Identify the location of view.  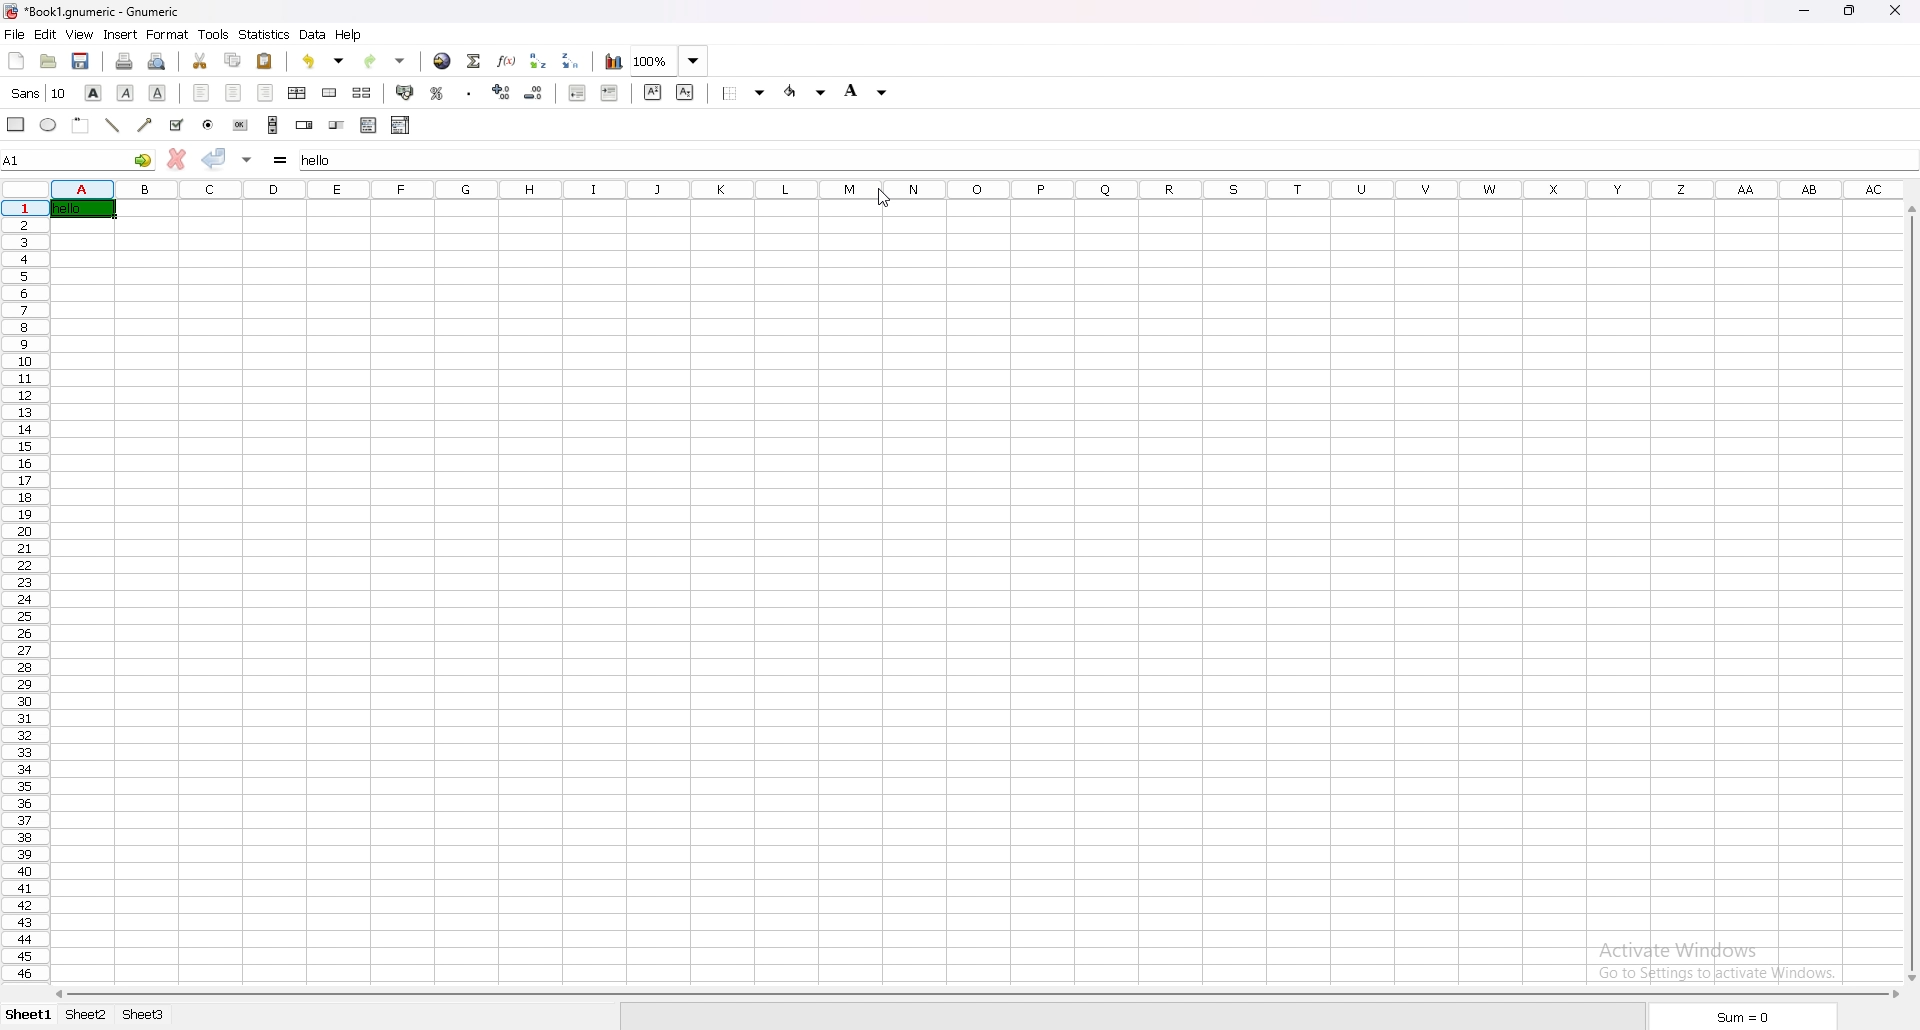
(80, 34).